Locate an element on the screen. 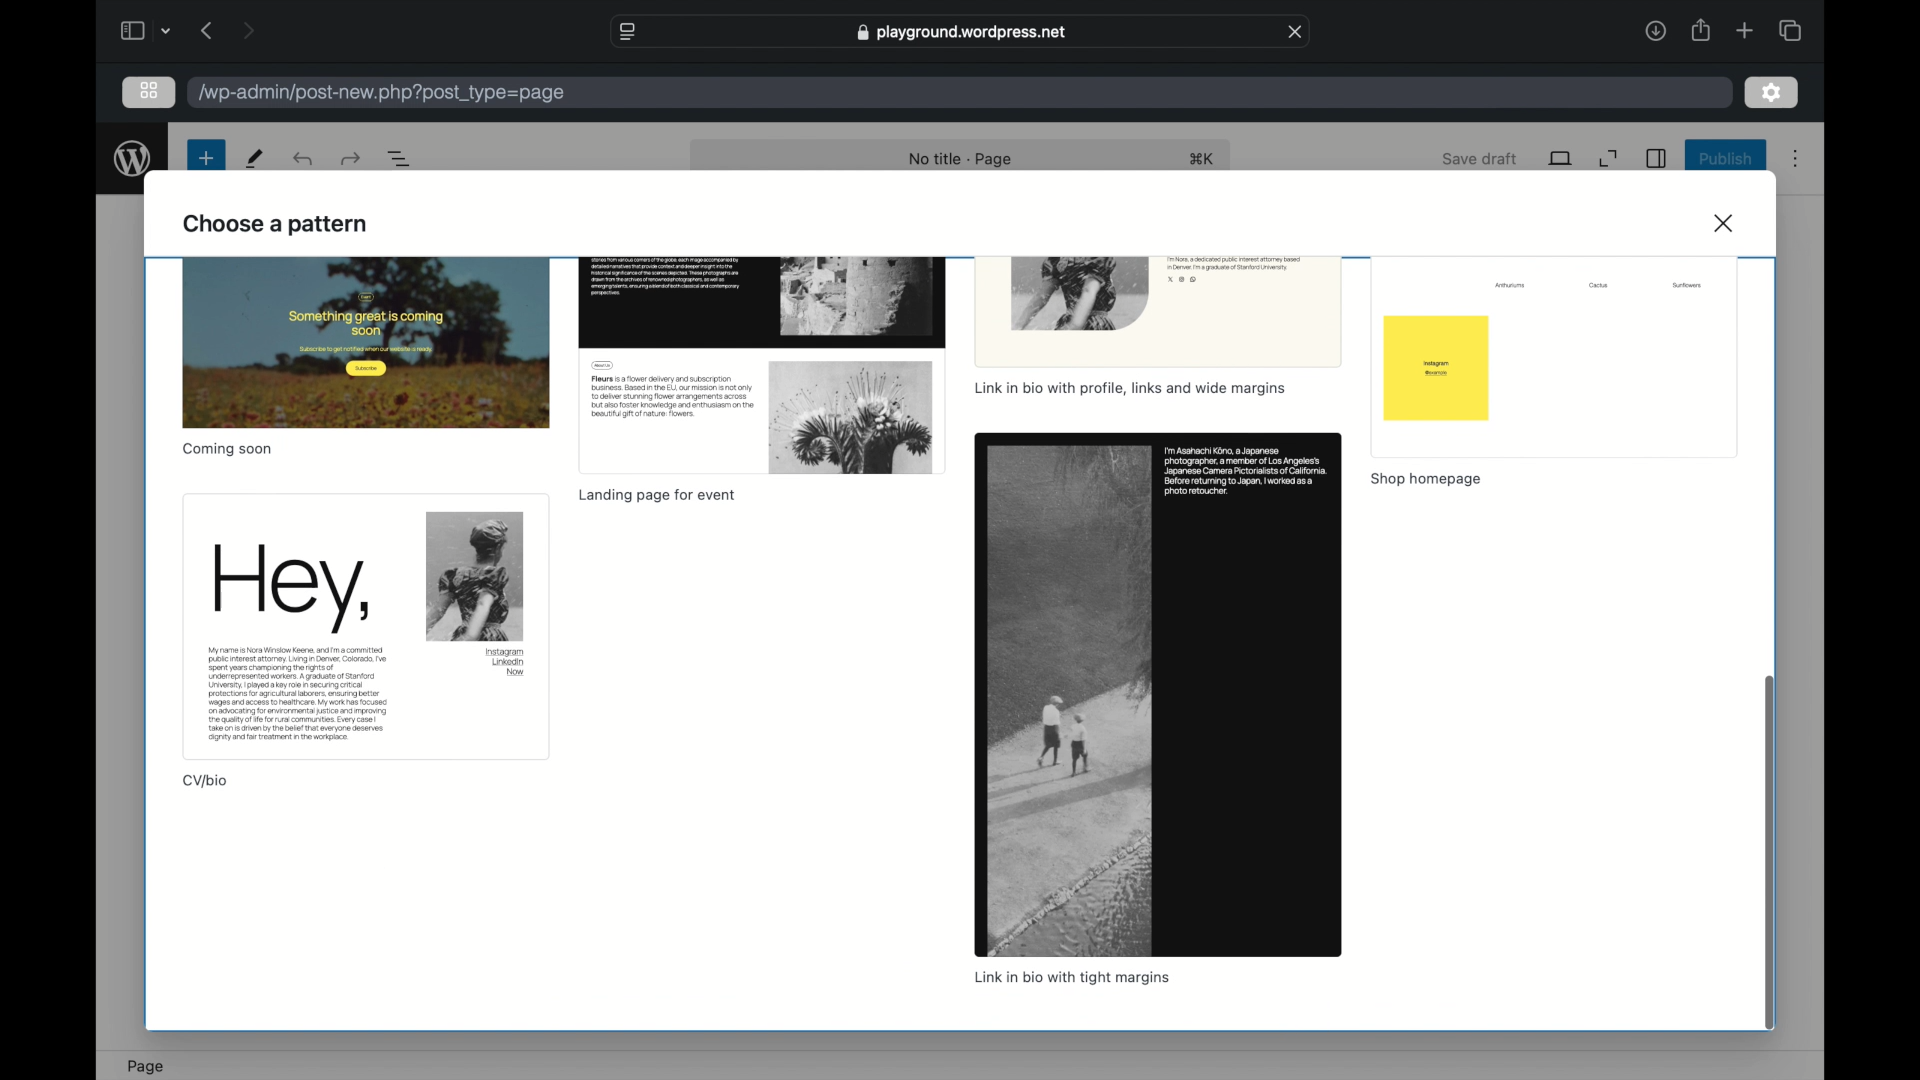 The image size is (1920, 1080). web address is located at coordinates (964, 32).